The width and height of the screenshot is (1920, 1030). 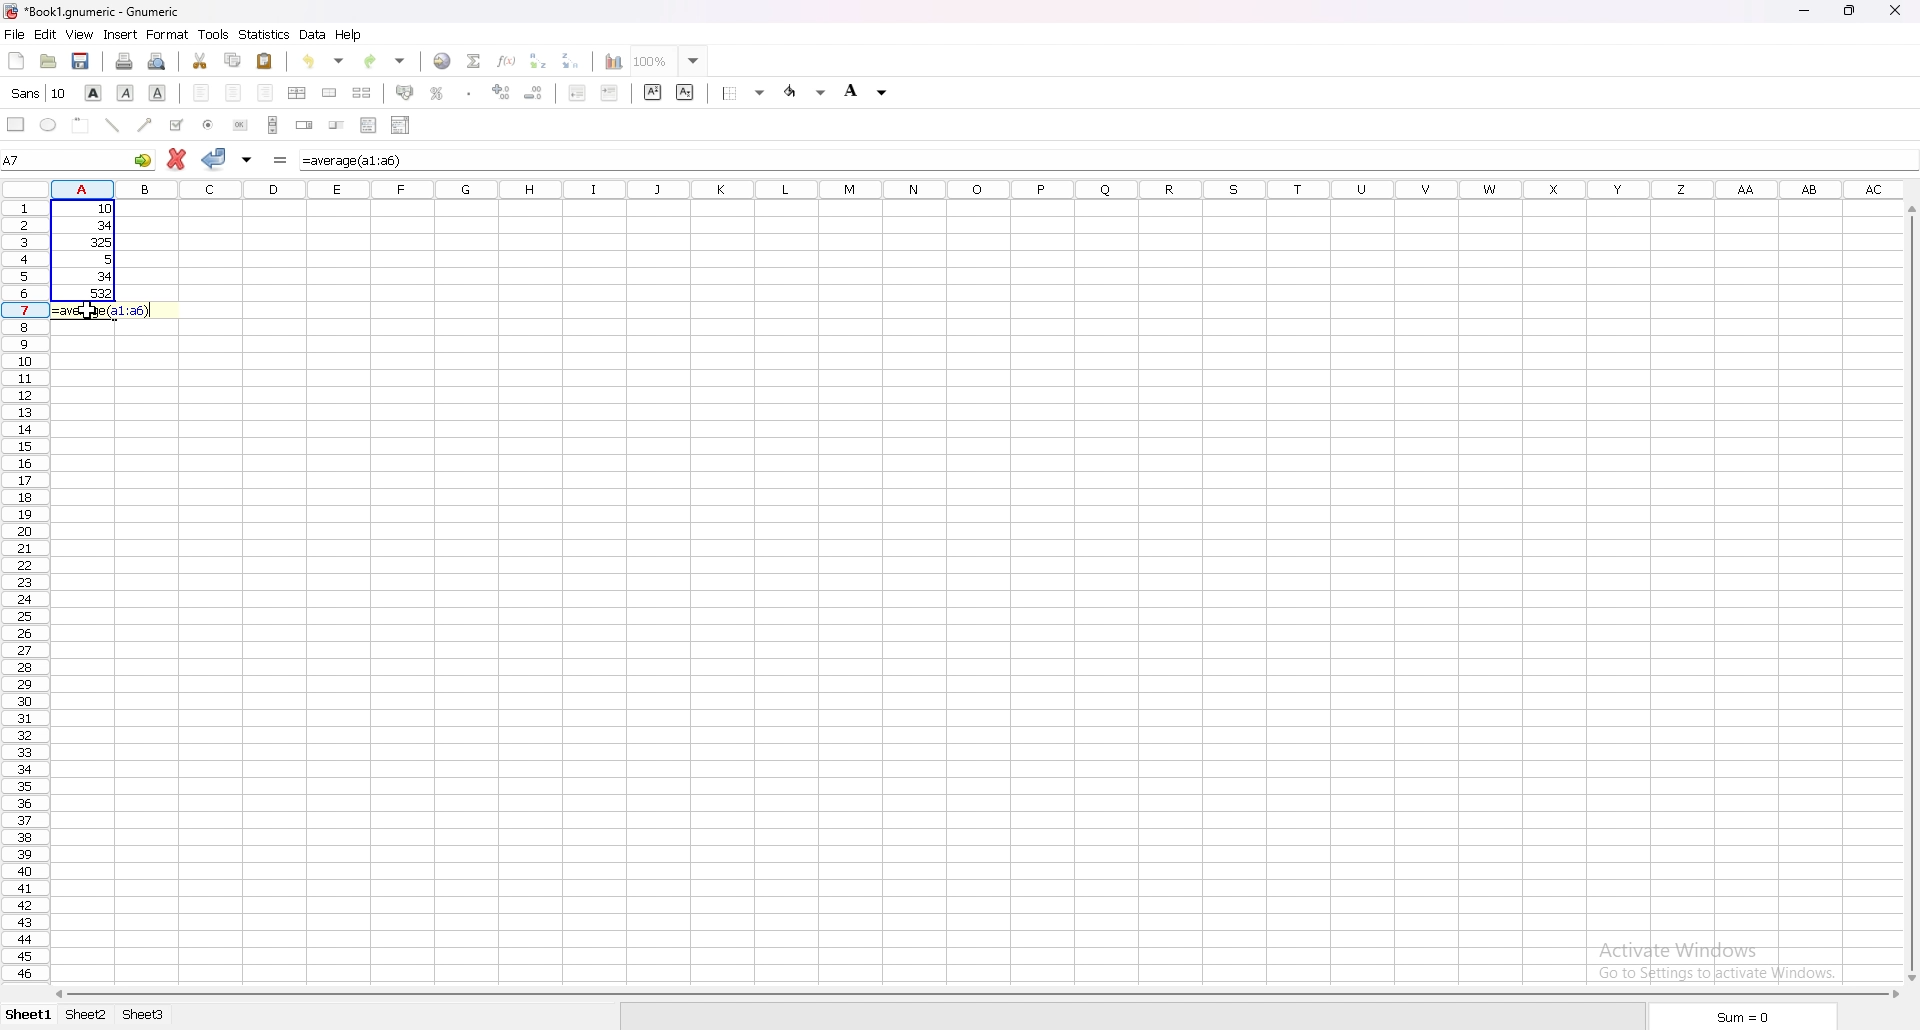 I want to click on accept changes, so click(x=213, y=158).